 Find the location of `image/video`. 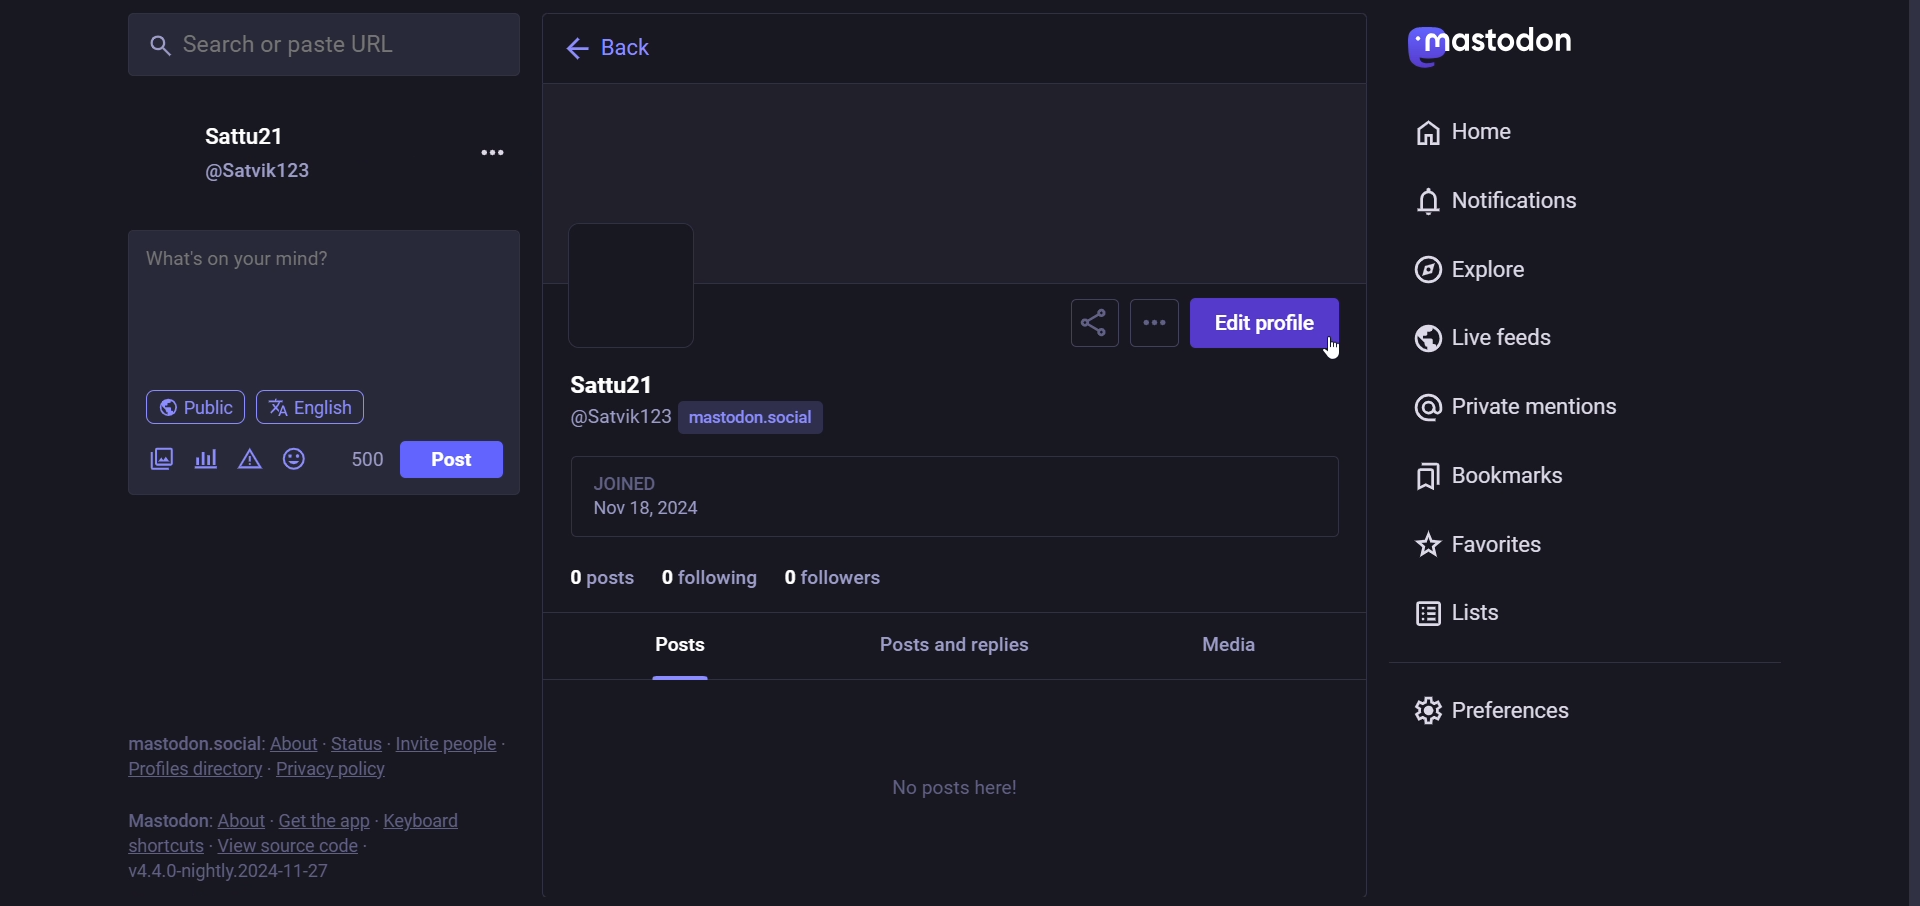

image/video is located at coordinates (158, 459).